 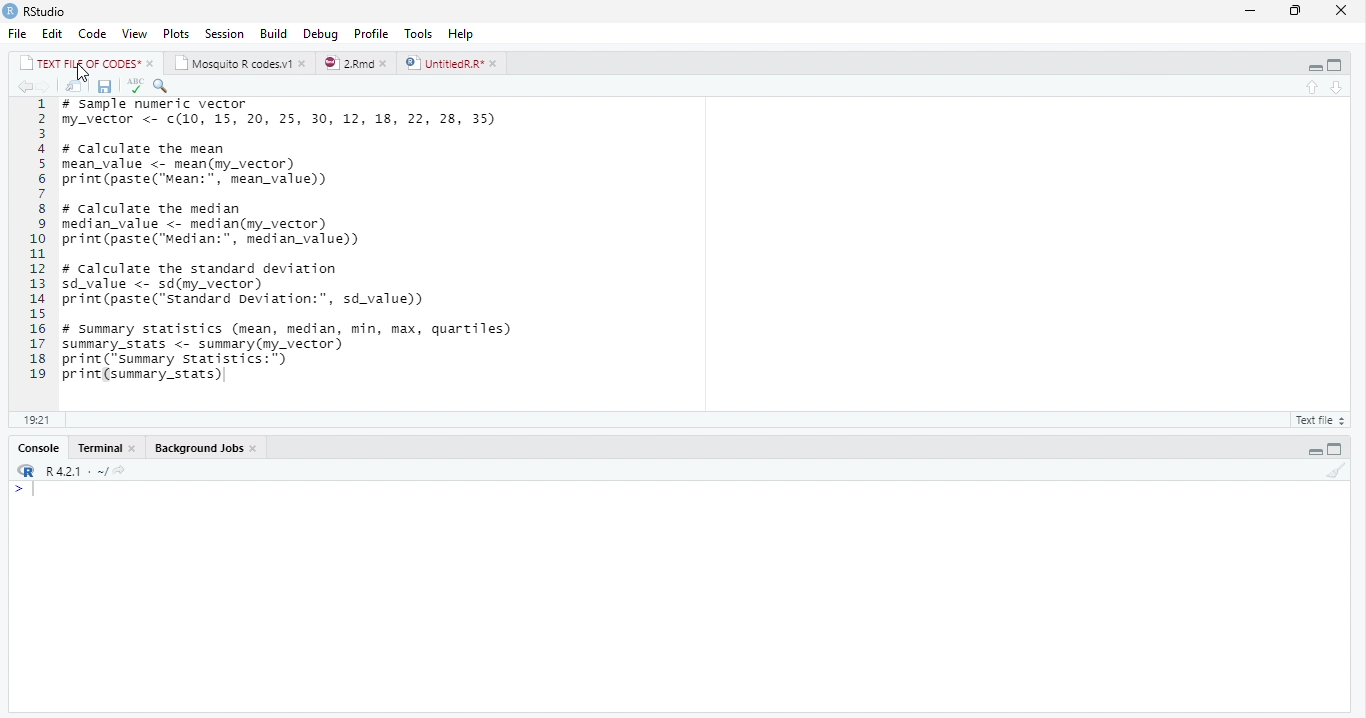 I want to click on Background Jobs, so click(x=199, y=448).